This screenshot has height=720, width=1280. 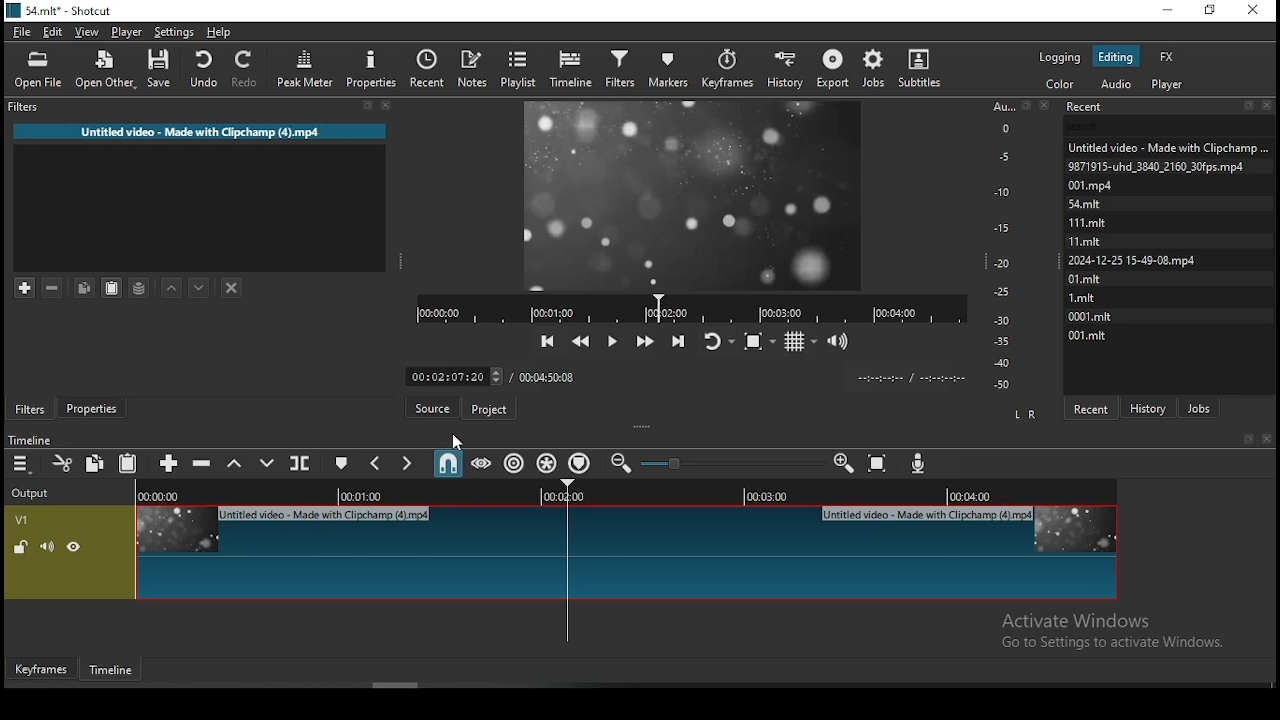 What do you see at coordinates (579, 341) in the screenshot?
I see `play quickly backwards` at bounding box center [579, 341].